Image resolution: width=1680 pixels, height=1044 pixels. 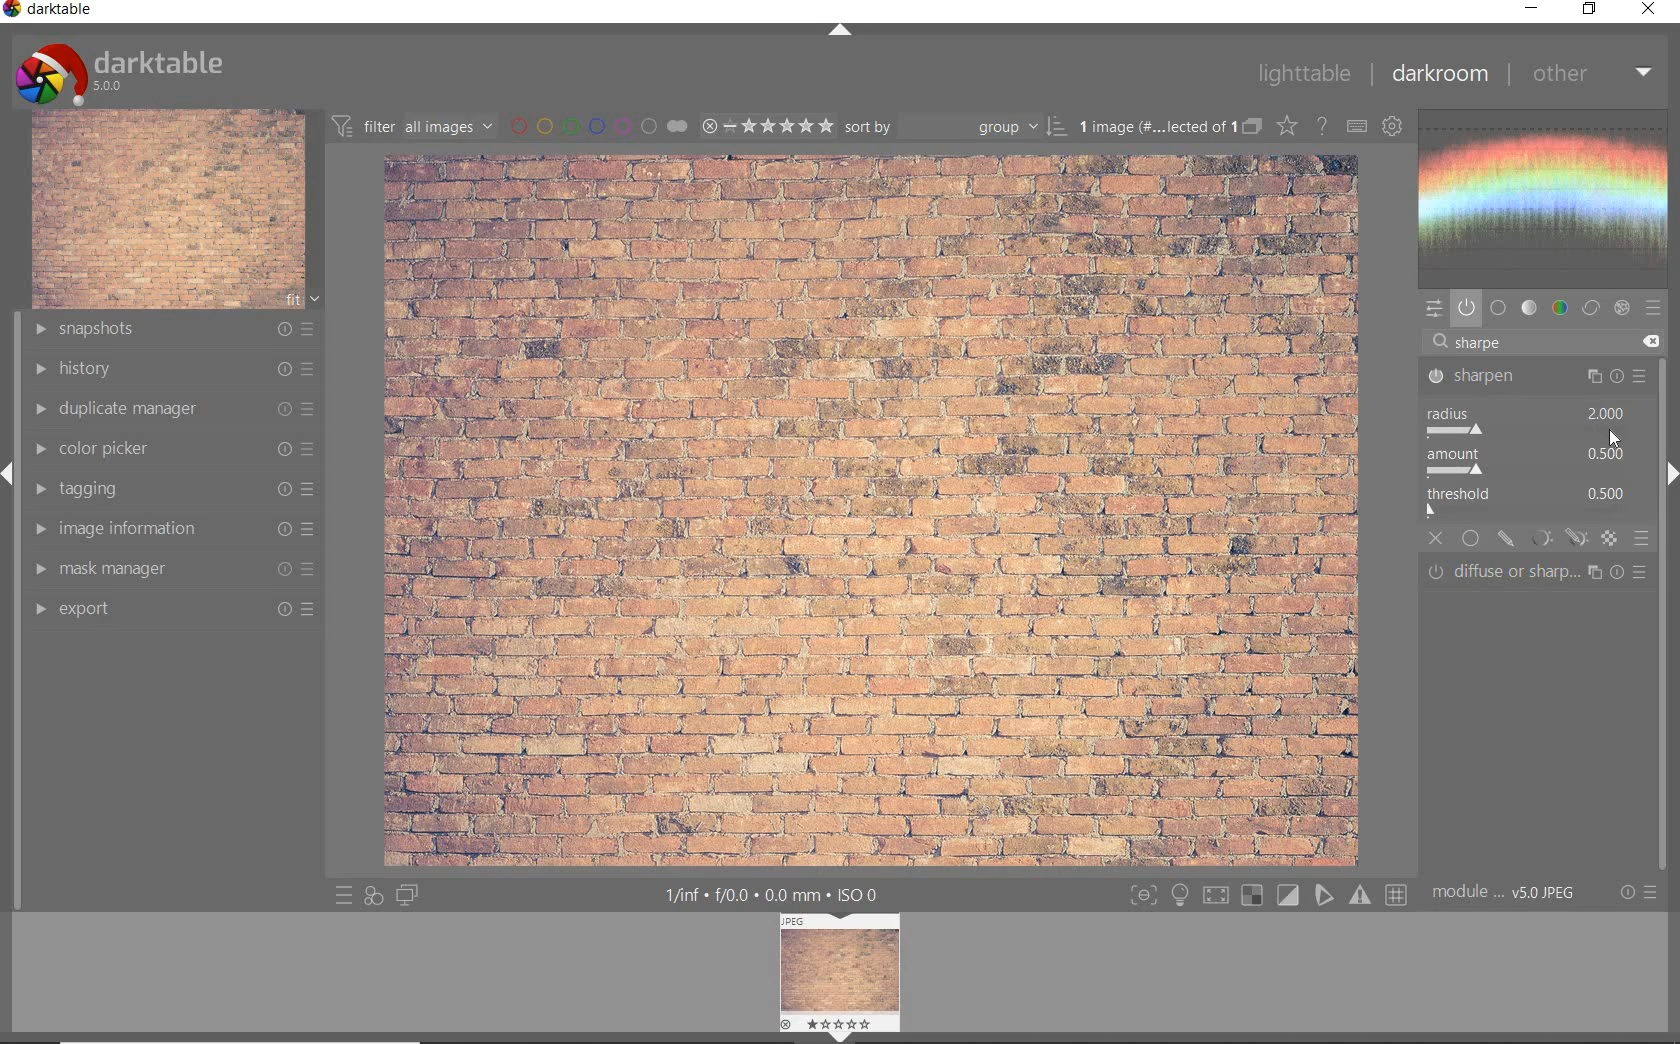 I want to click on enable for online help, so click(x=1321, y=128).